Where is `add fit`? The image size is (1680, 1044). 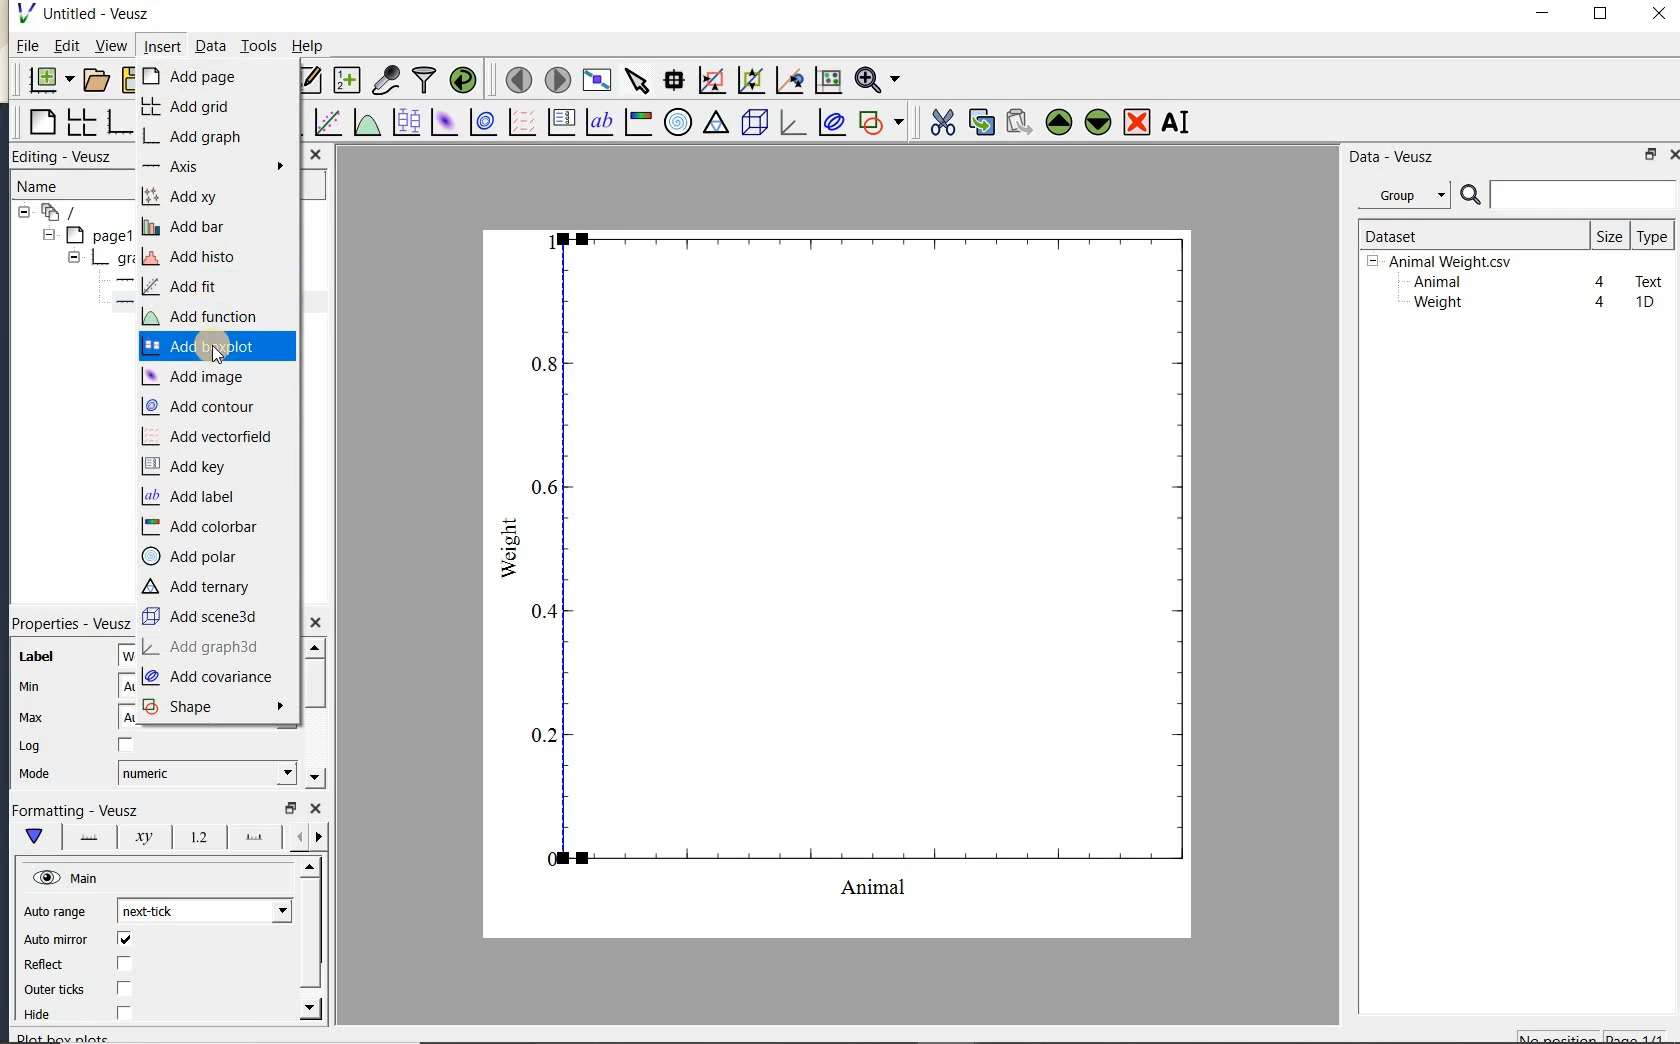 add fit is located at coordinates (183, 286).